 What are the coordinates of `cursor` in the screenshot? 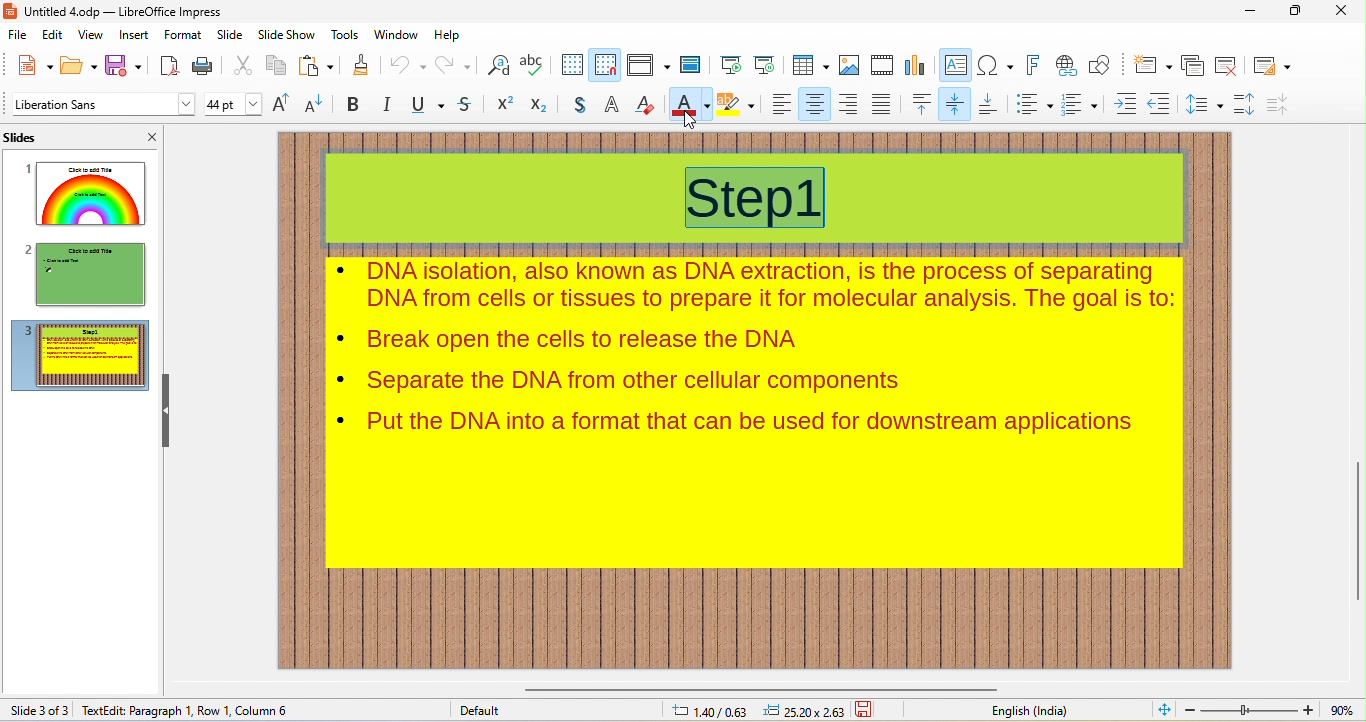 It's located at (692, 120).